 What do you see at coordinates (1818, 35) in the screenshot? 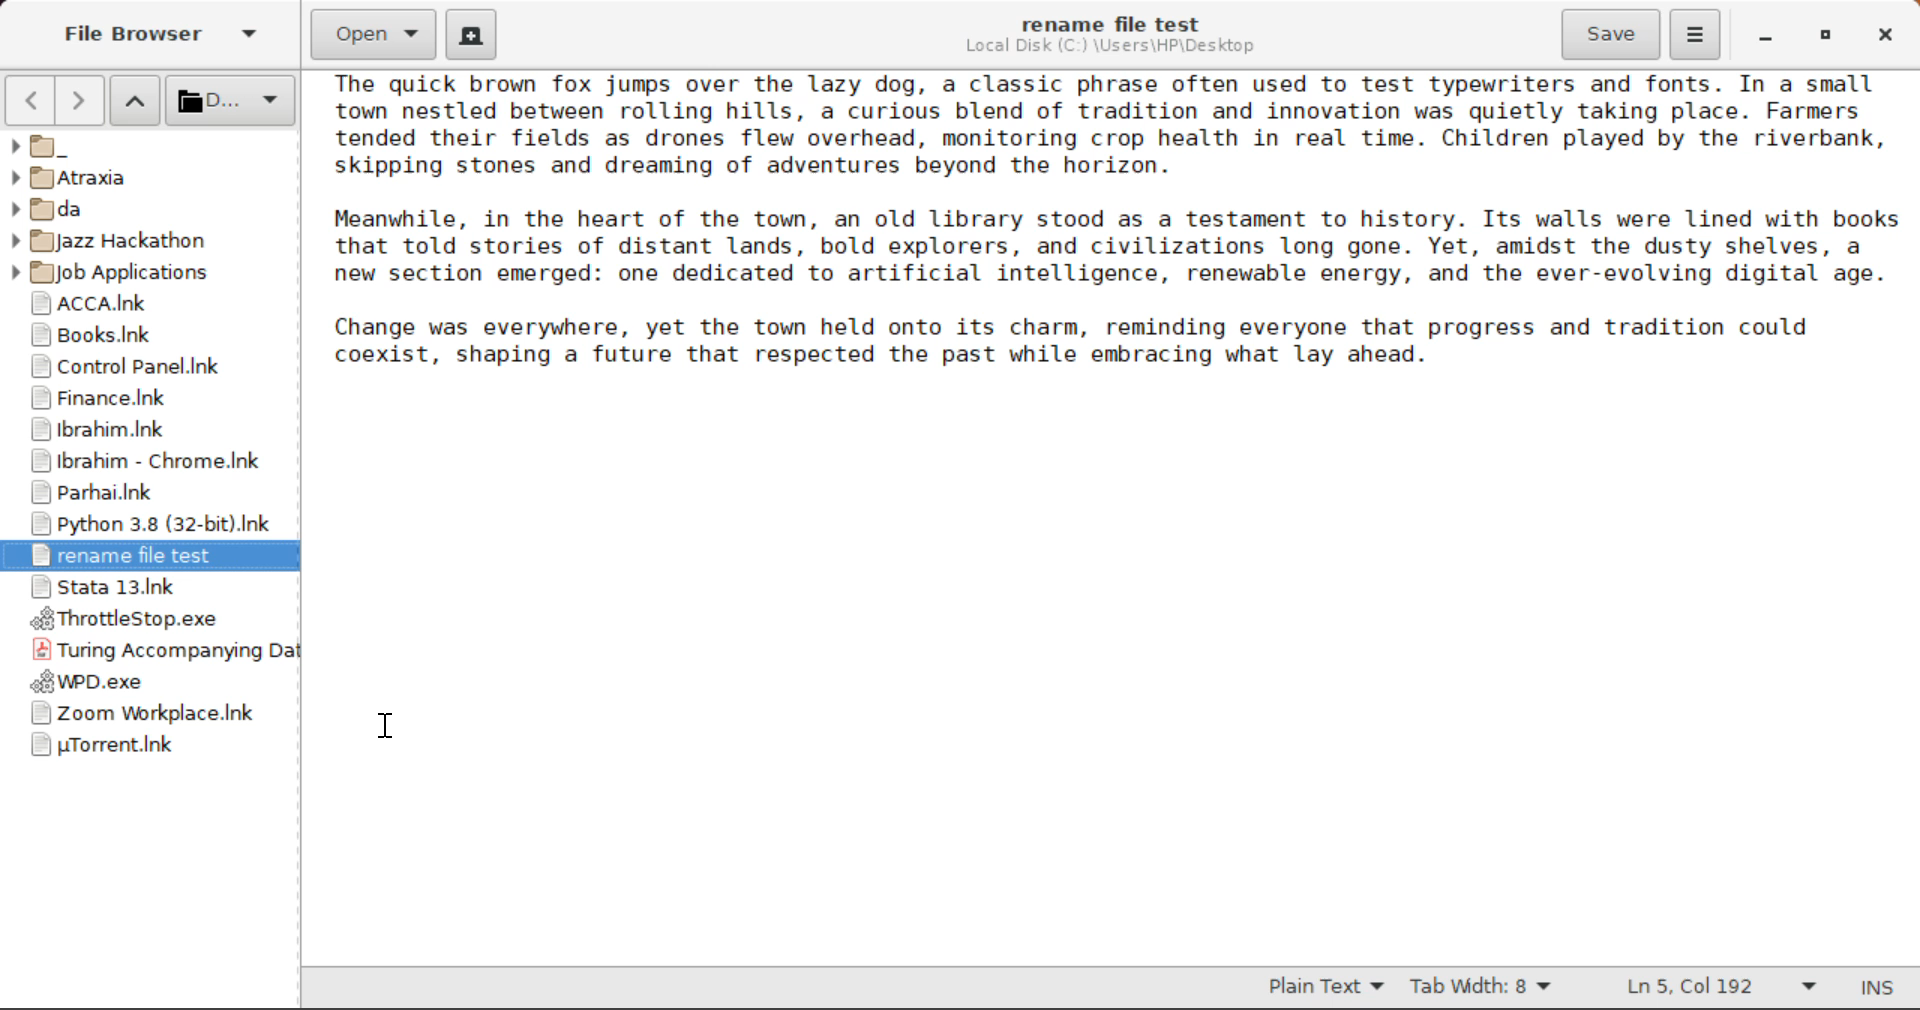
I see `Minimize` at bounding box center [1818, 35].